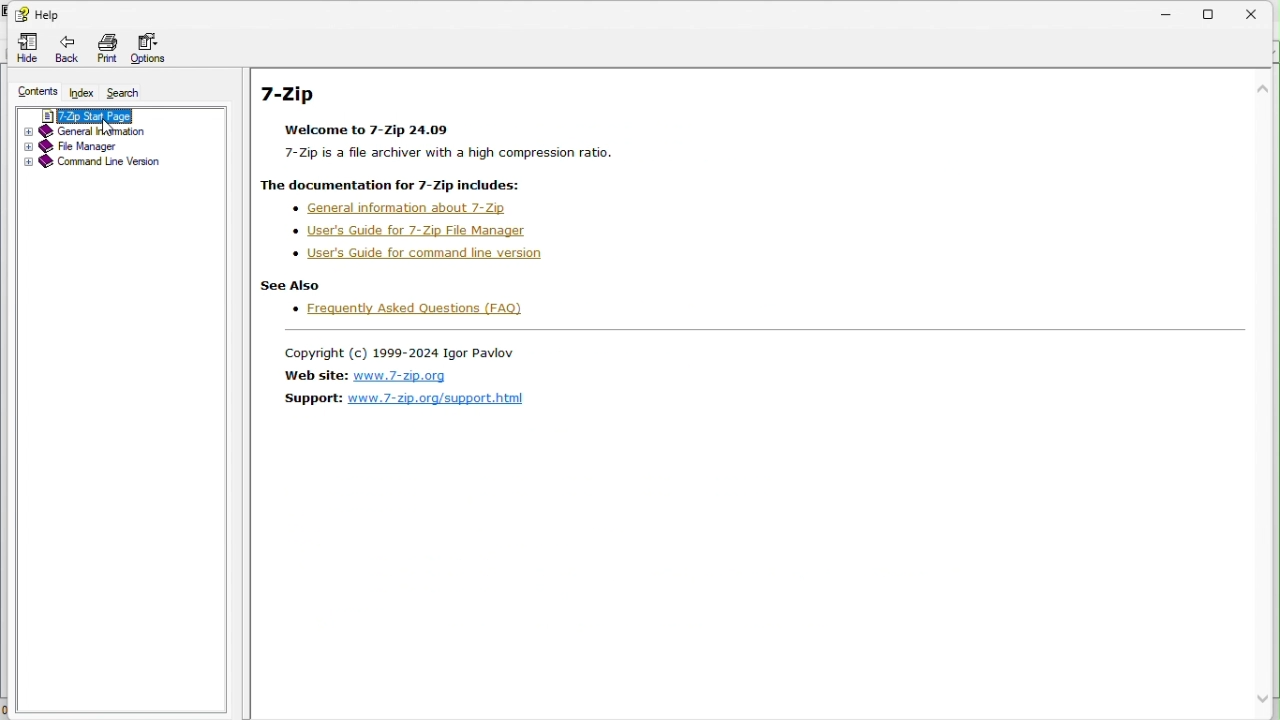 This screenshot has width=1280, height=720. Describe the element at coordinates (287, 284) in the screenshot. I see `see frequently asked questions Also` at that location.